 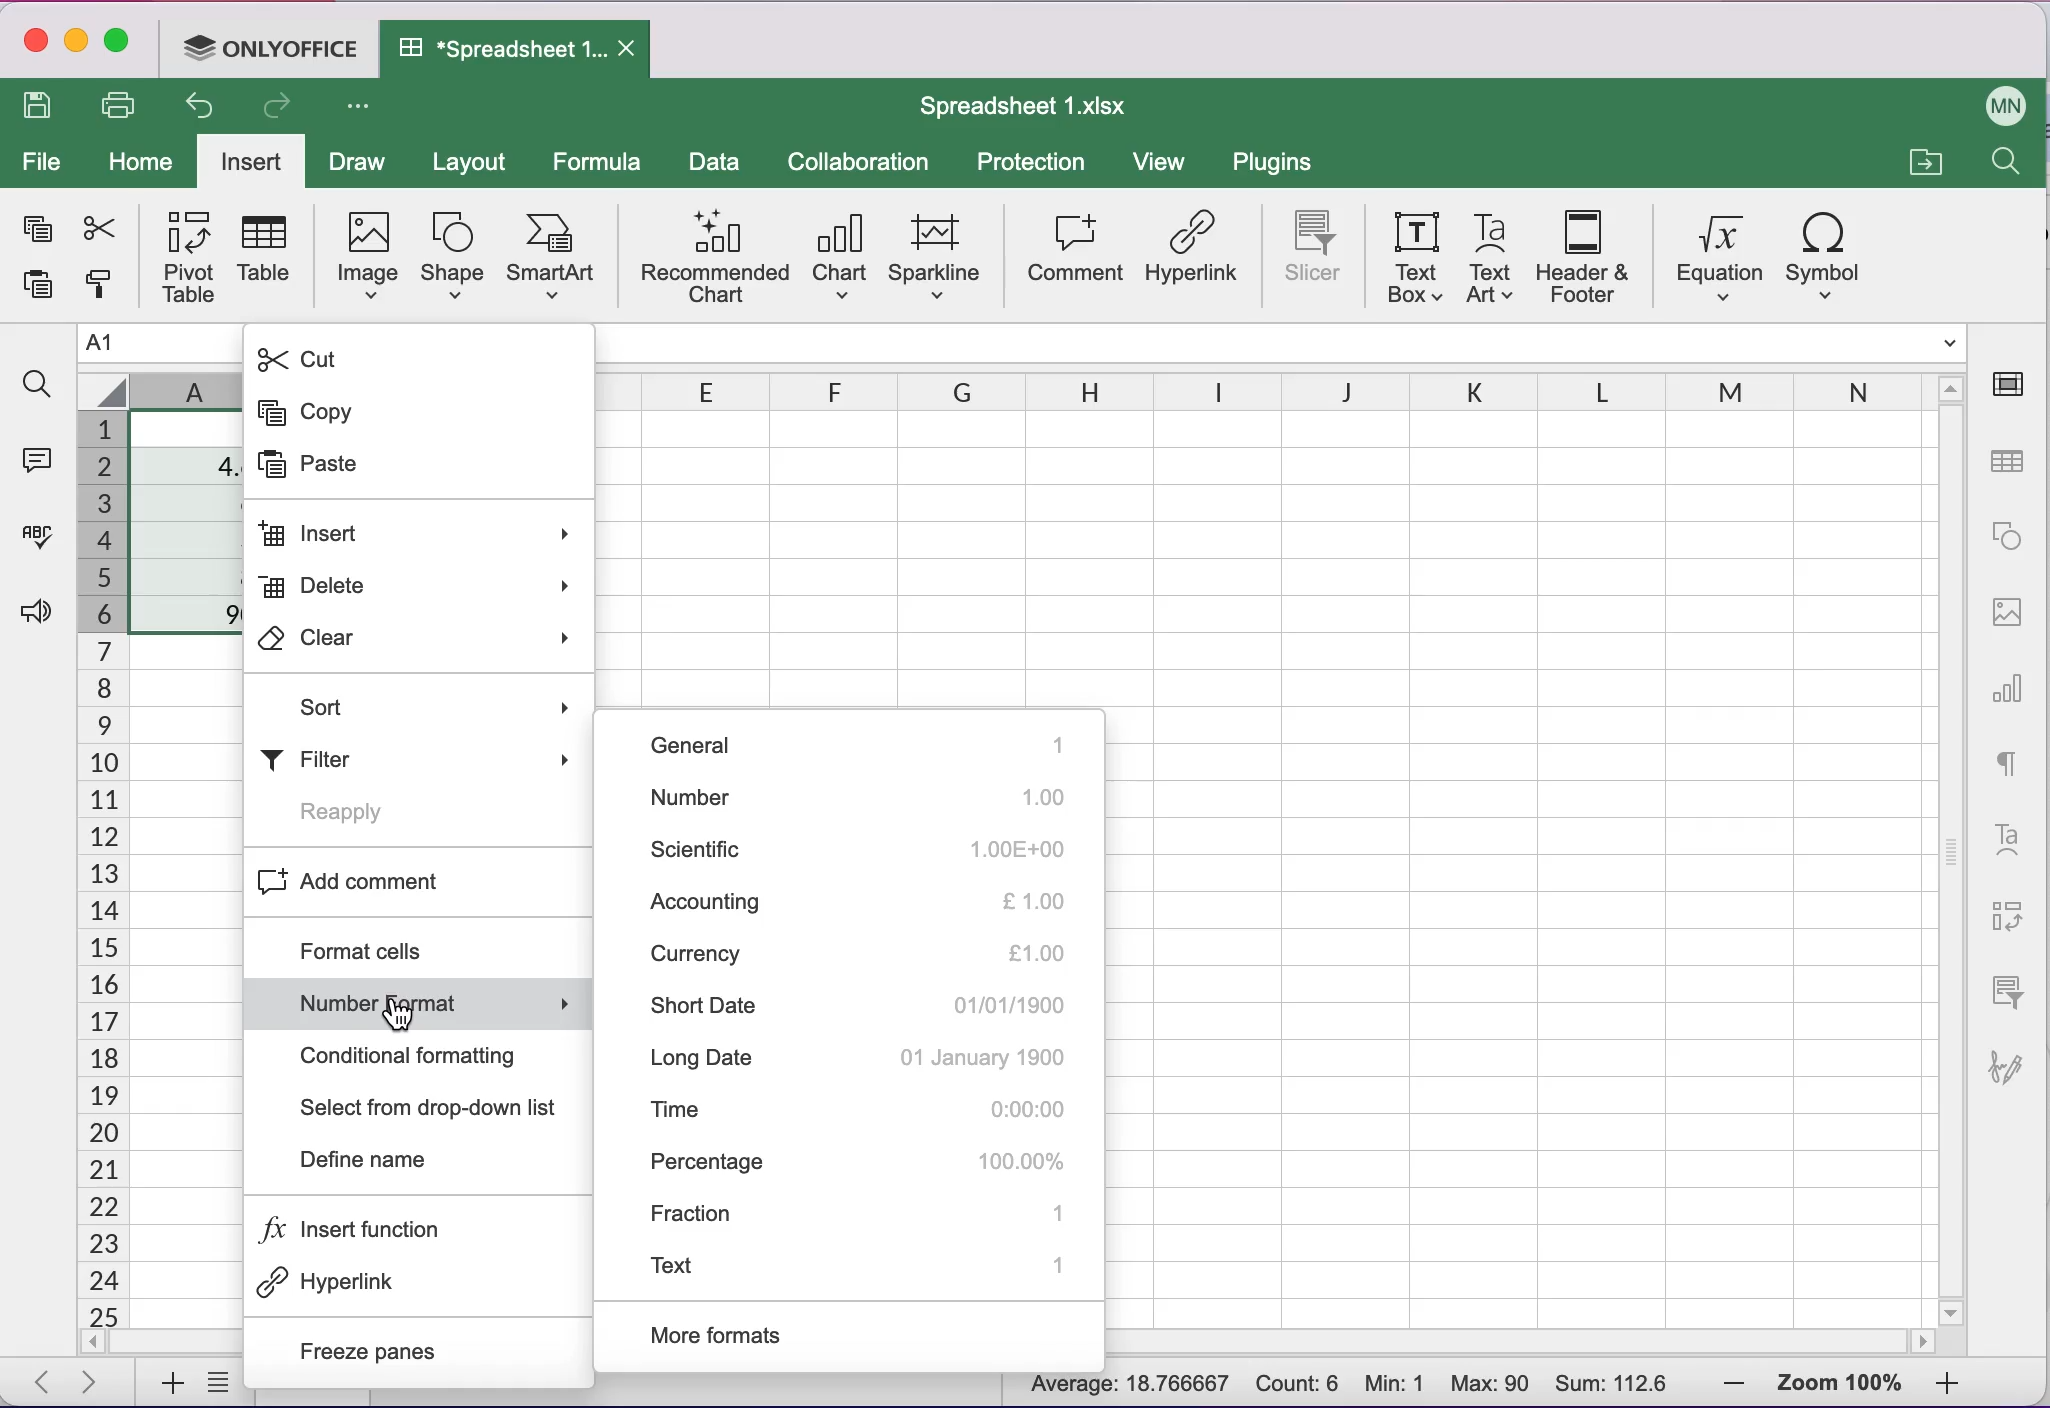 What do you see at coordinates (1288, 391) in the screenshot?
I see `columns` at bounding box center [1288, 391].